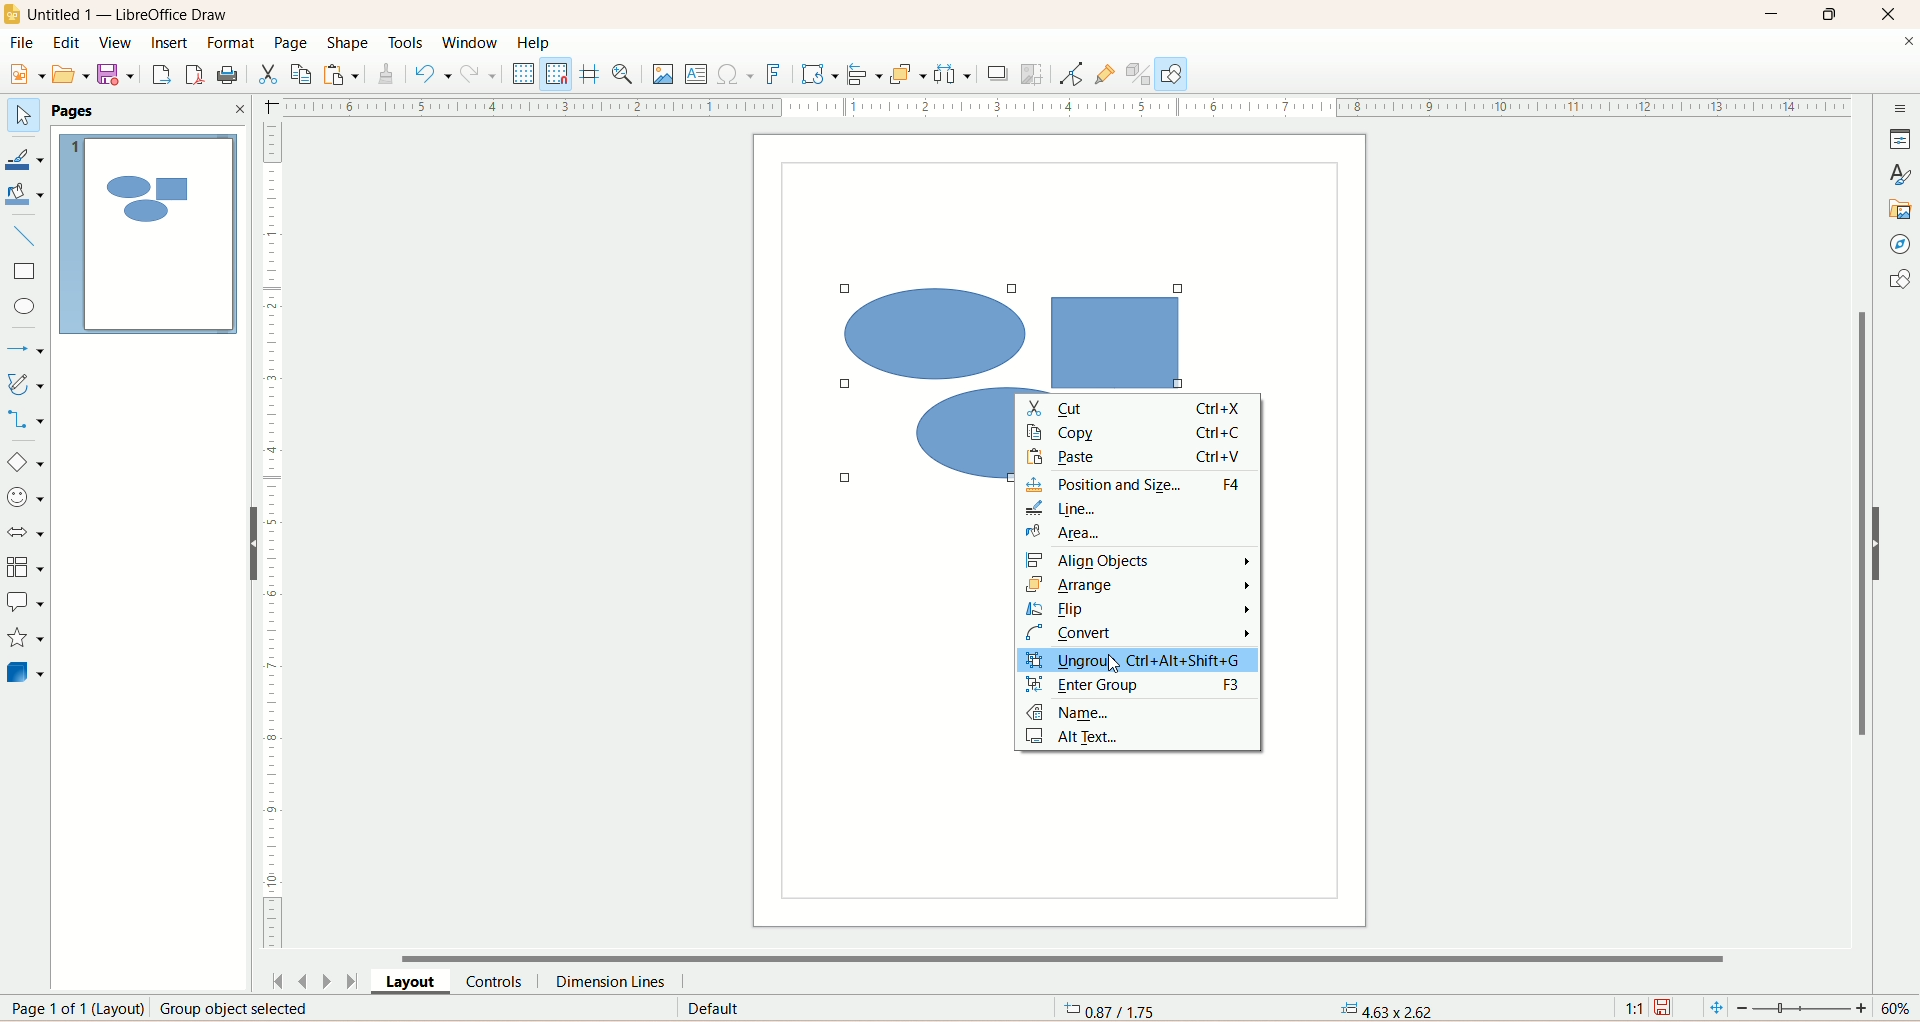  Describe the element at coordinates (1139, 610) in the screenshot. I see `flip` at that location.